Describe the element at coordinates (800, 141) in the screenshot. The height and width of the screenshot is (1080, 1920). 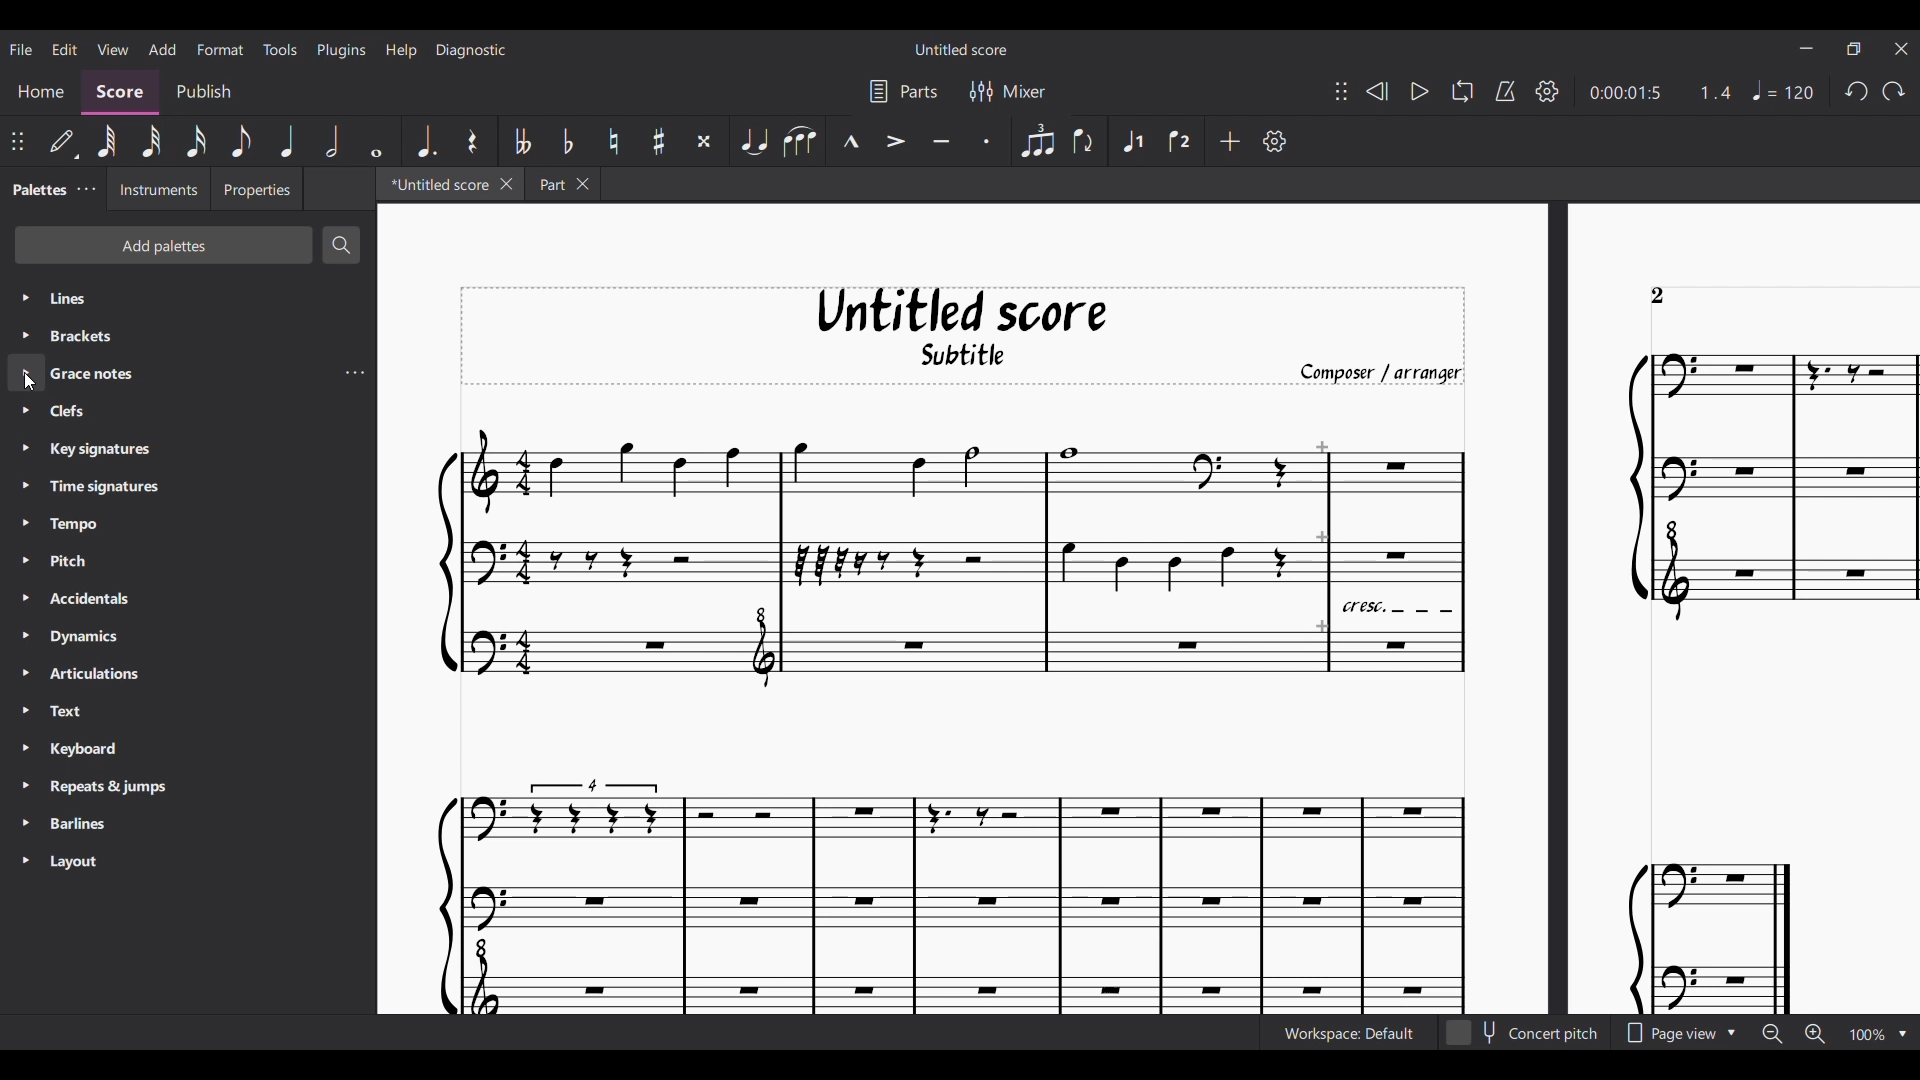
I see `Slur` at that location.